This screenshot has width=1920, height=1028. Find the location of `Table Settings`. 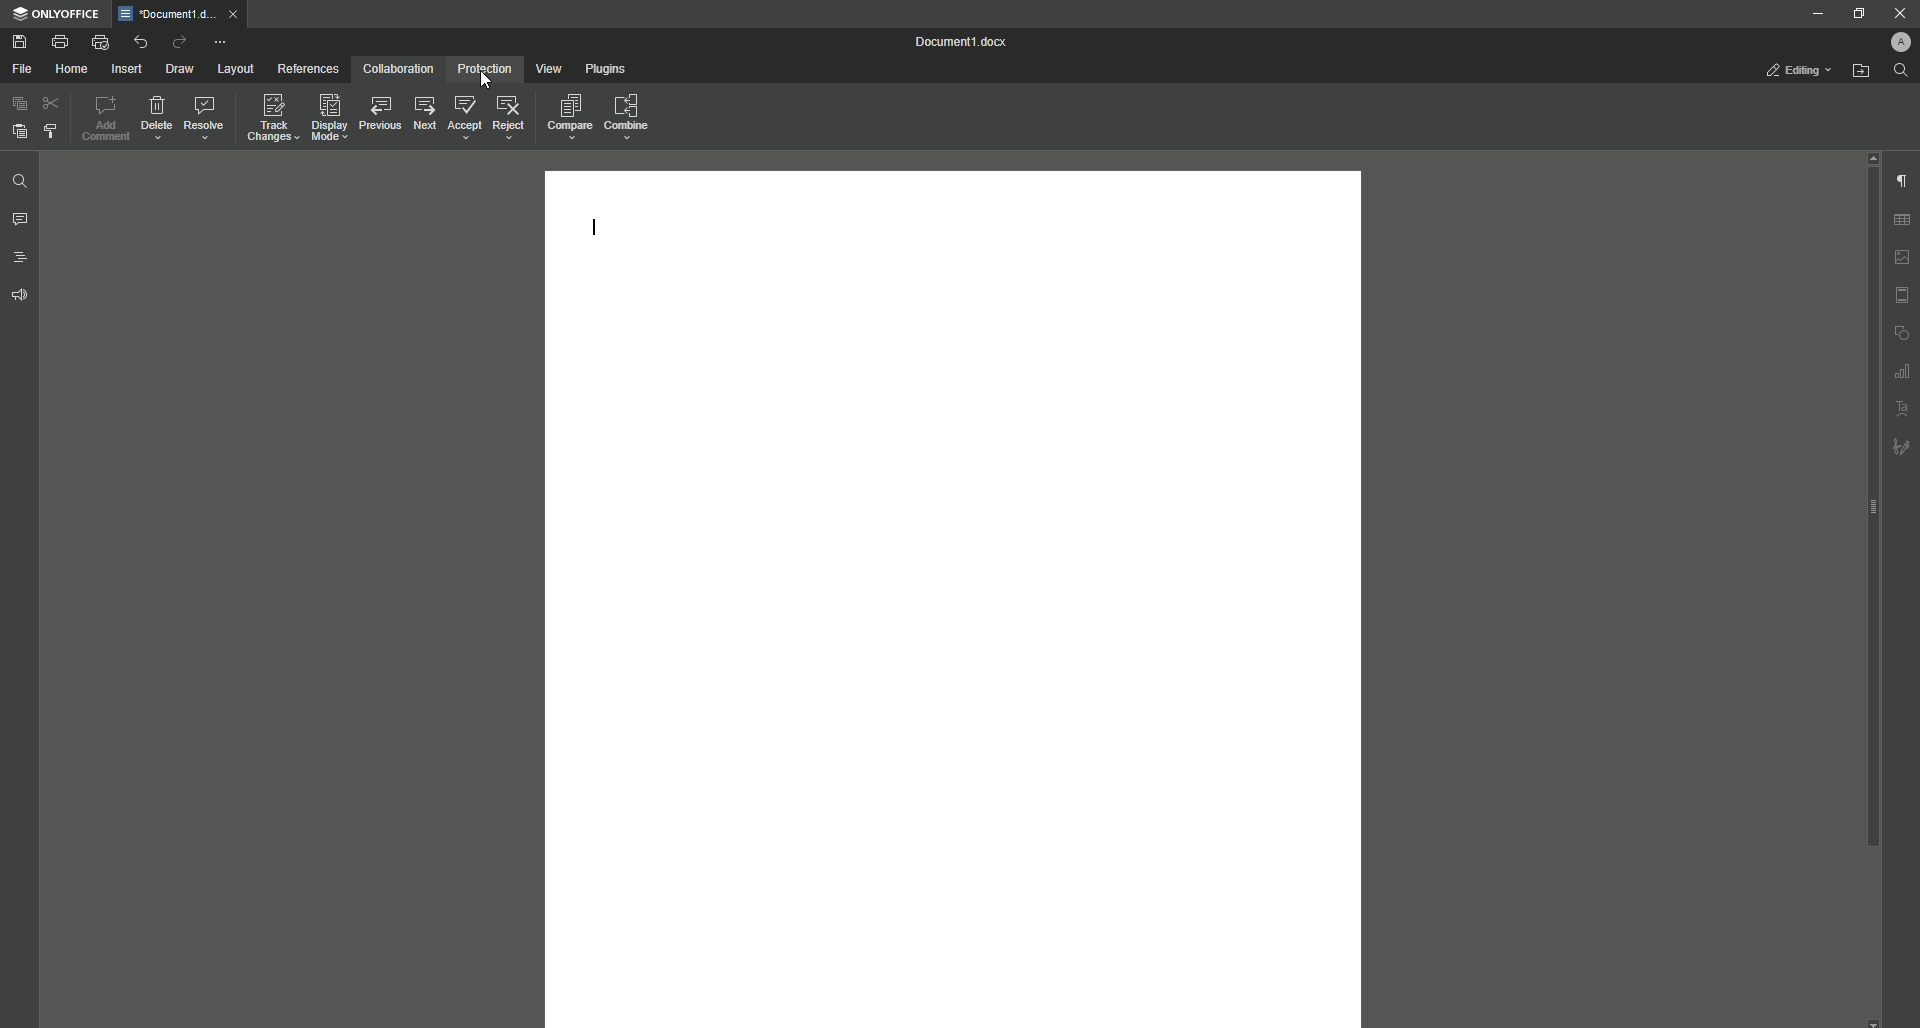

Table Settings is located at coordinates (1903, 220).